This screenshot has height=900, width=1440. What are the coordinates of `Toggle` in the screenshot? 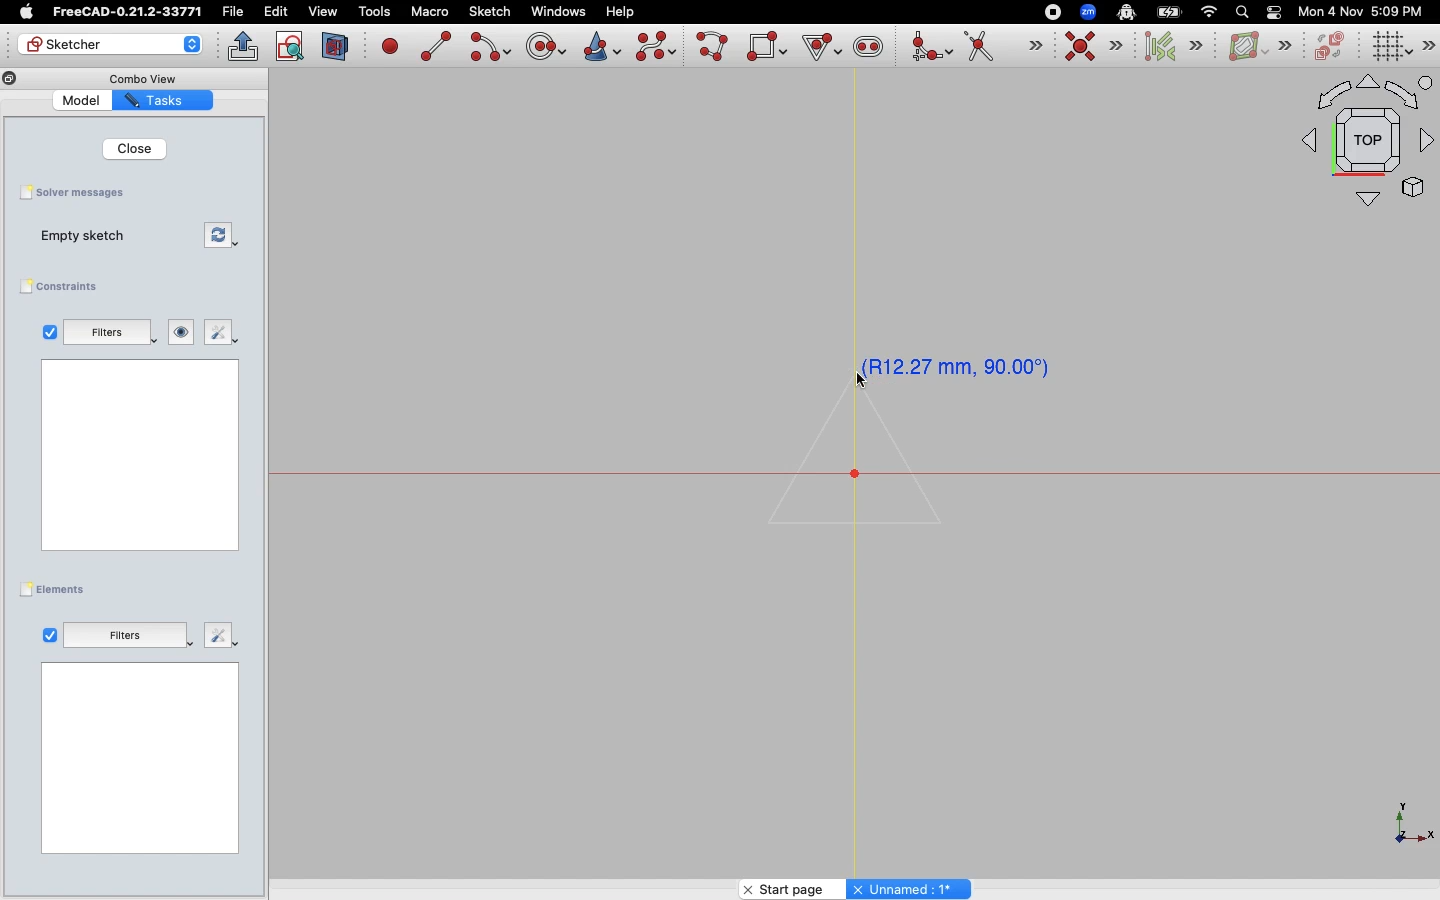 It's located at (1274, 12).